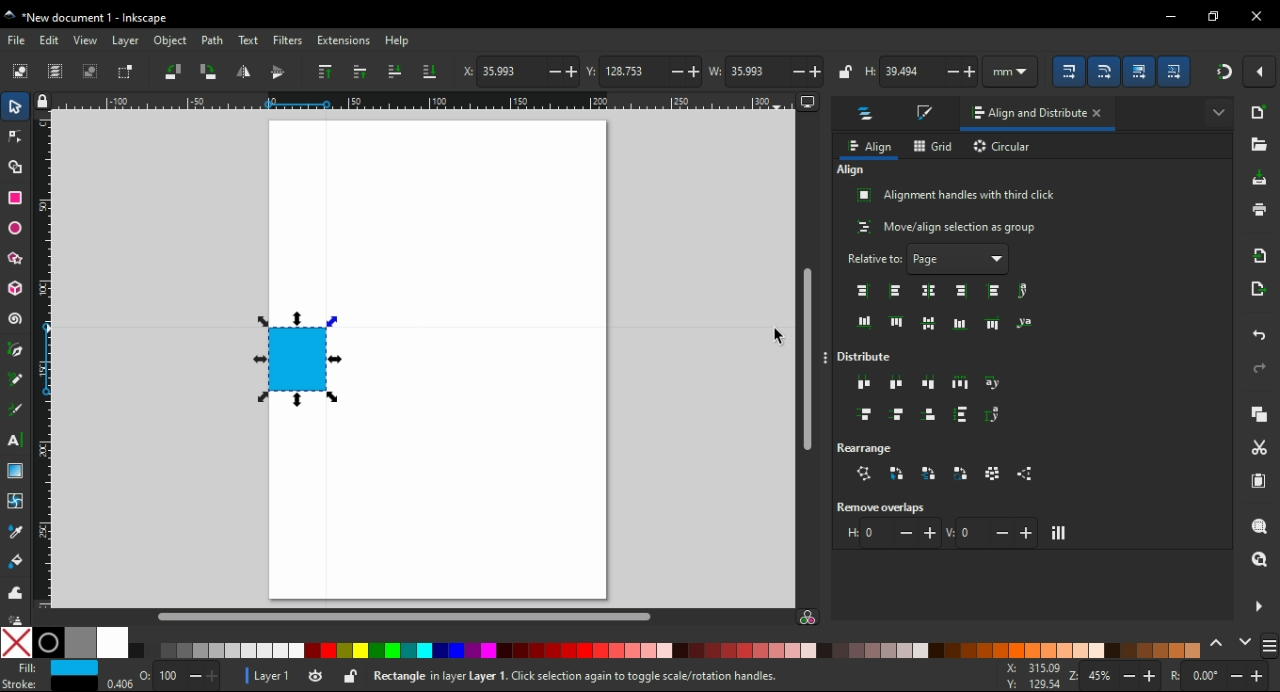  I want to click on whie, so click(115, 643).